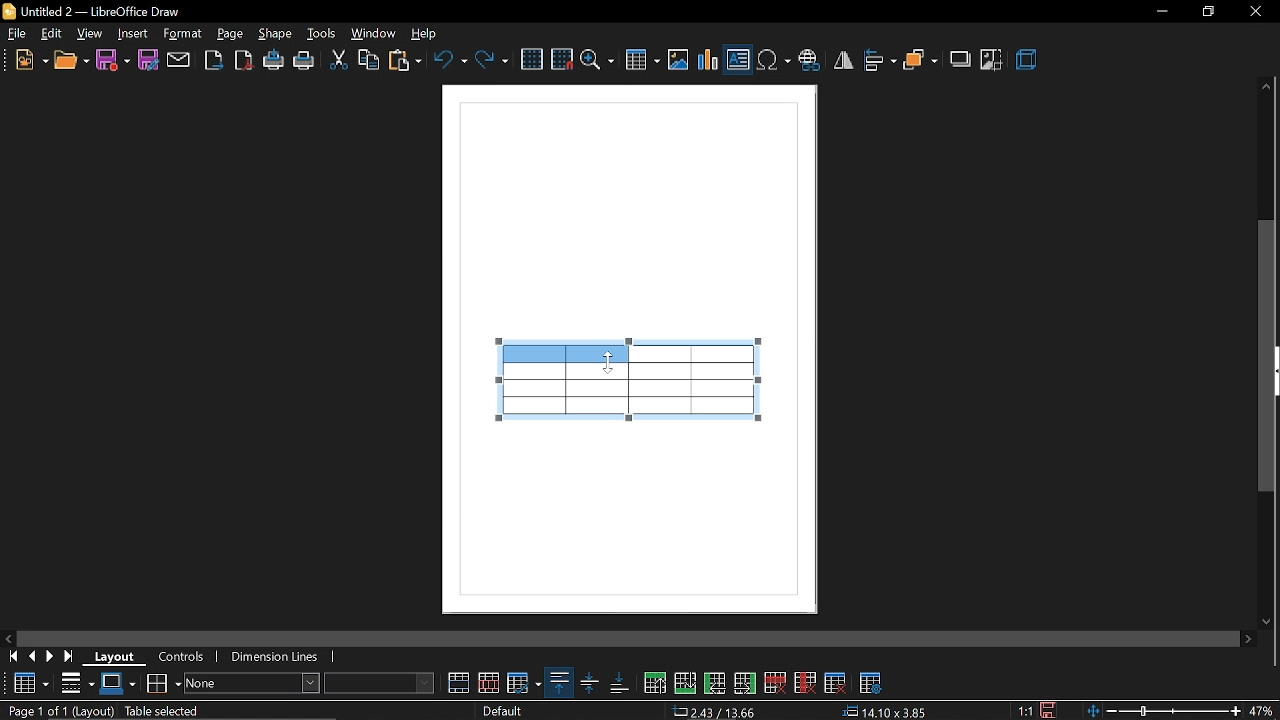 The image size is (1280, 720). What do you see at coordinates (118, 683) in the screenshot?
I see `border color` at bounding box center [118, 683].